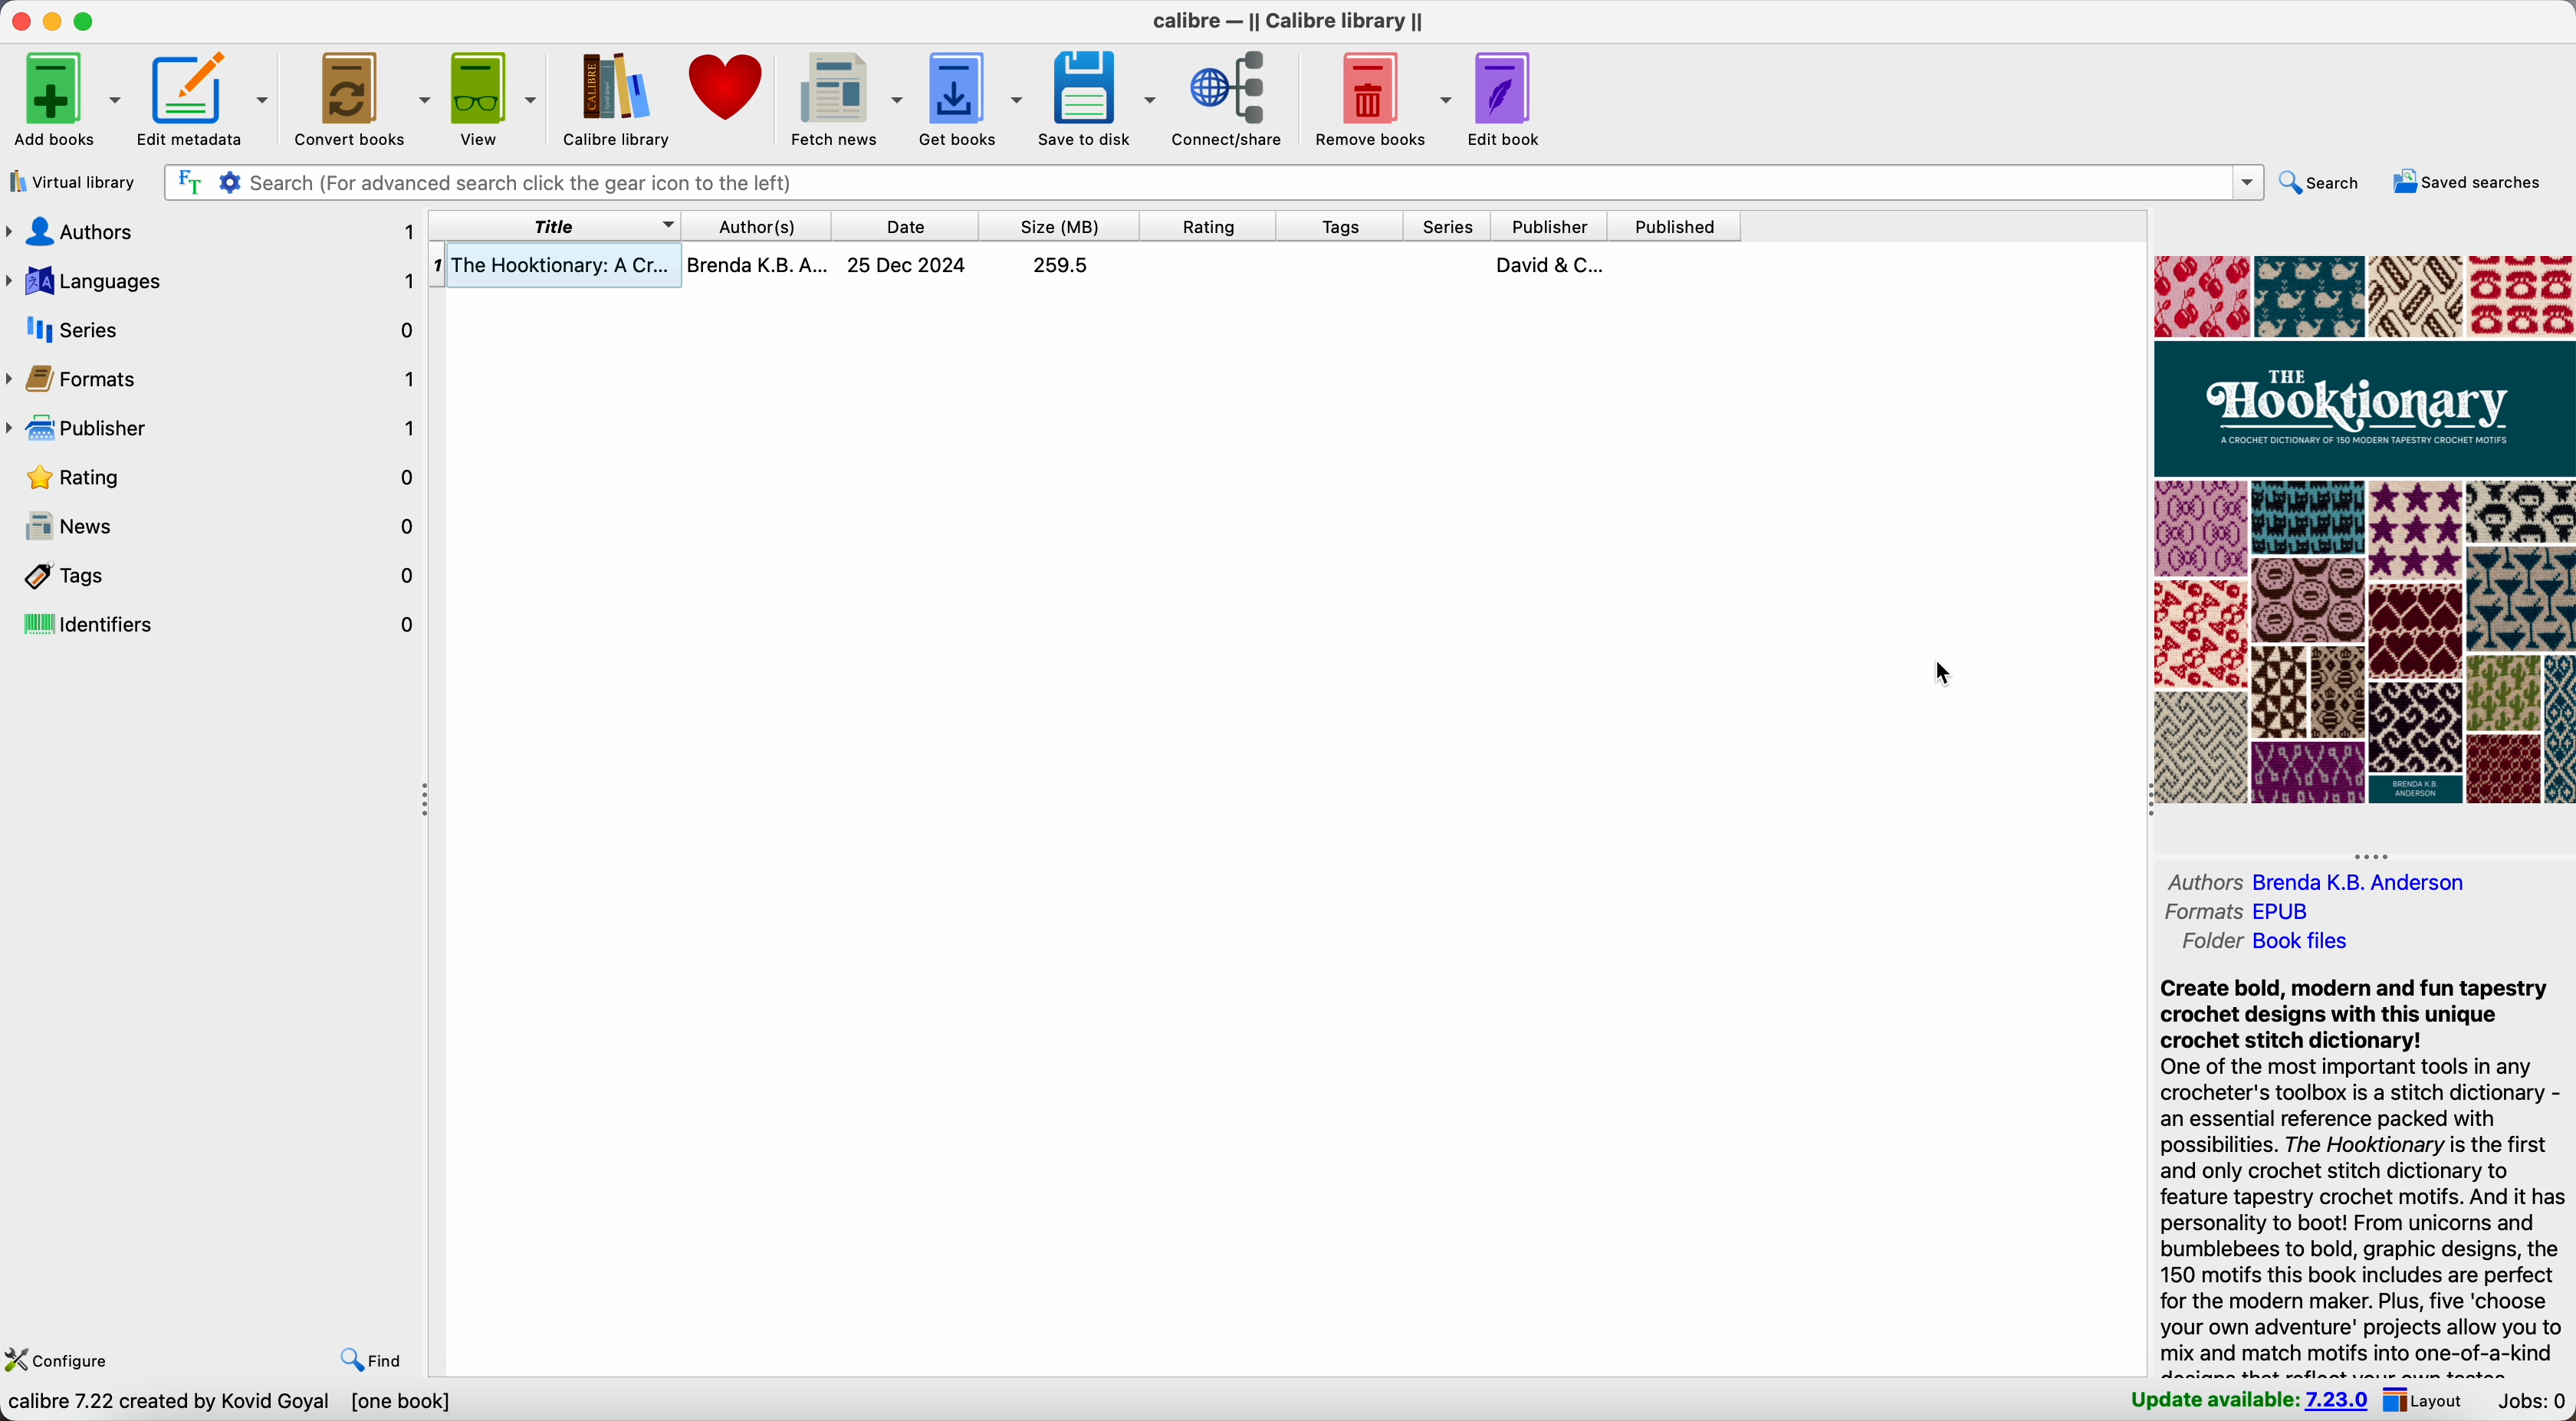  I want to click on edit book, so click(1502, 100).